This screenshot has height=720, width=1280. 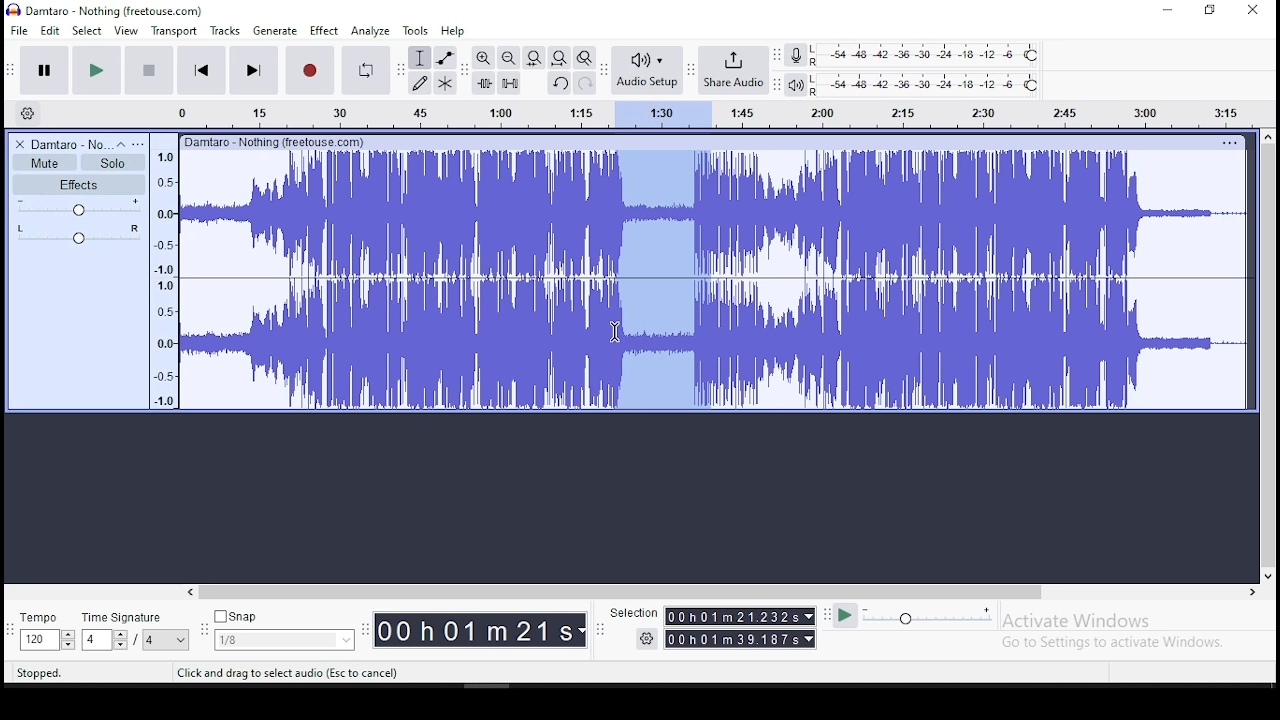 I want to click on 1/8, so click(x=269, y=640).